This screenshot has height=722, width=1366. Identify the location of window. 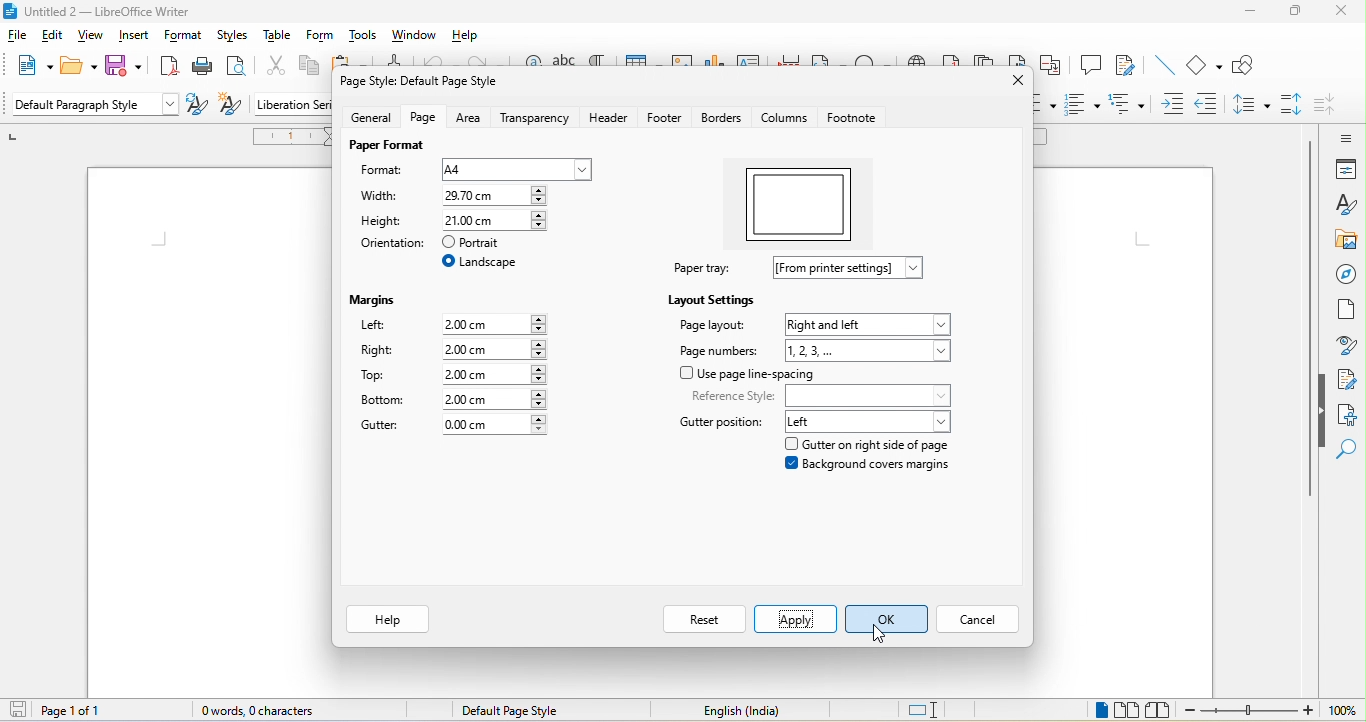
(415, 37).